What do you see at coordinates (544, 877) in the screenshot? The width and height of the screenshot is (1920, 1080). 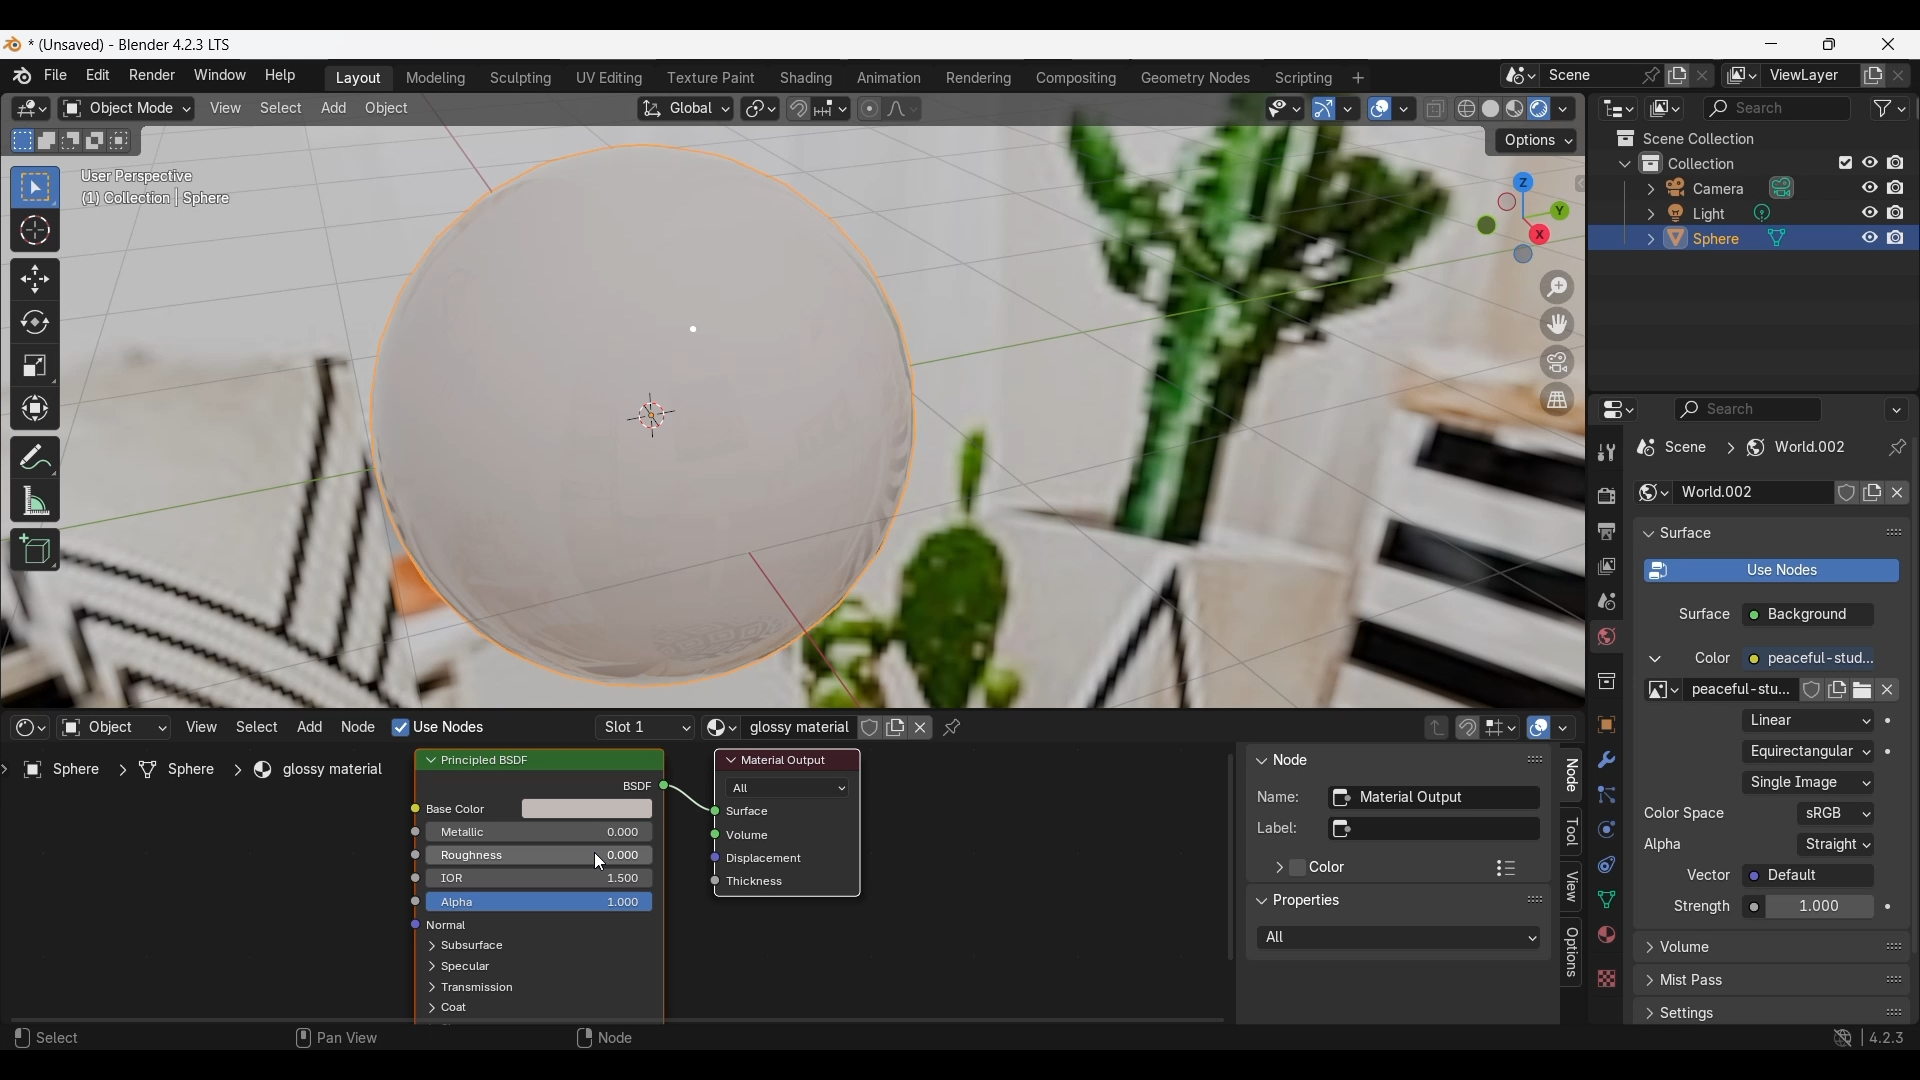 I see `IOR in base` at bounding box center [544, 877].